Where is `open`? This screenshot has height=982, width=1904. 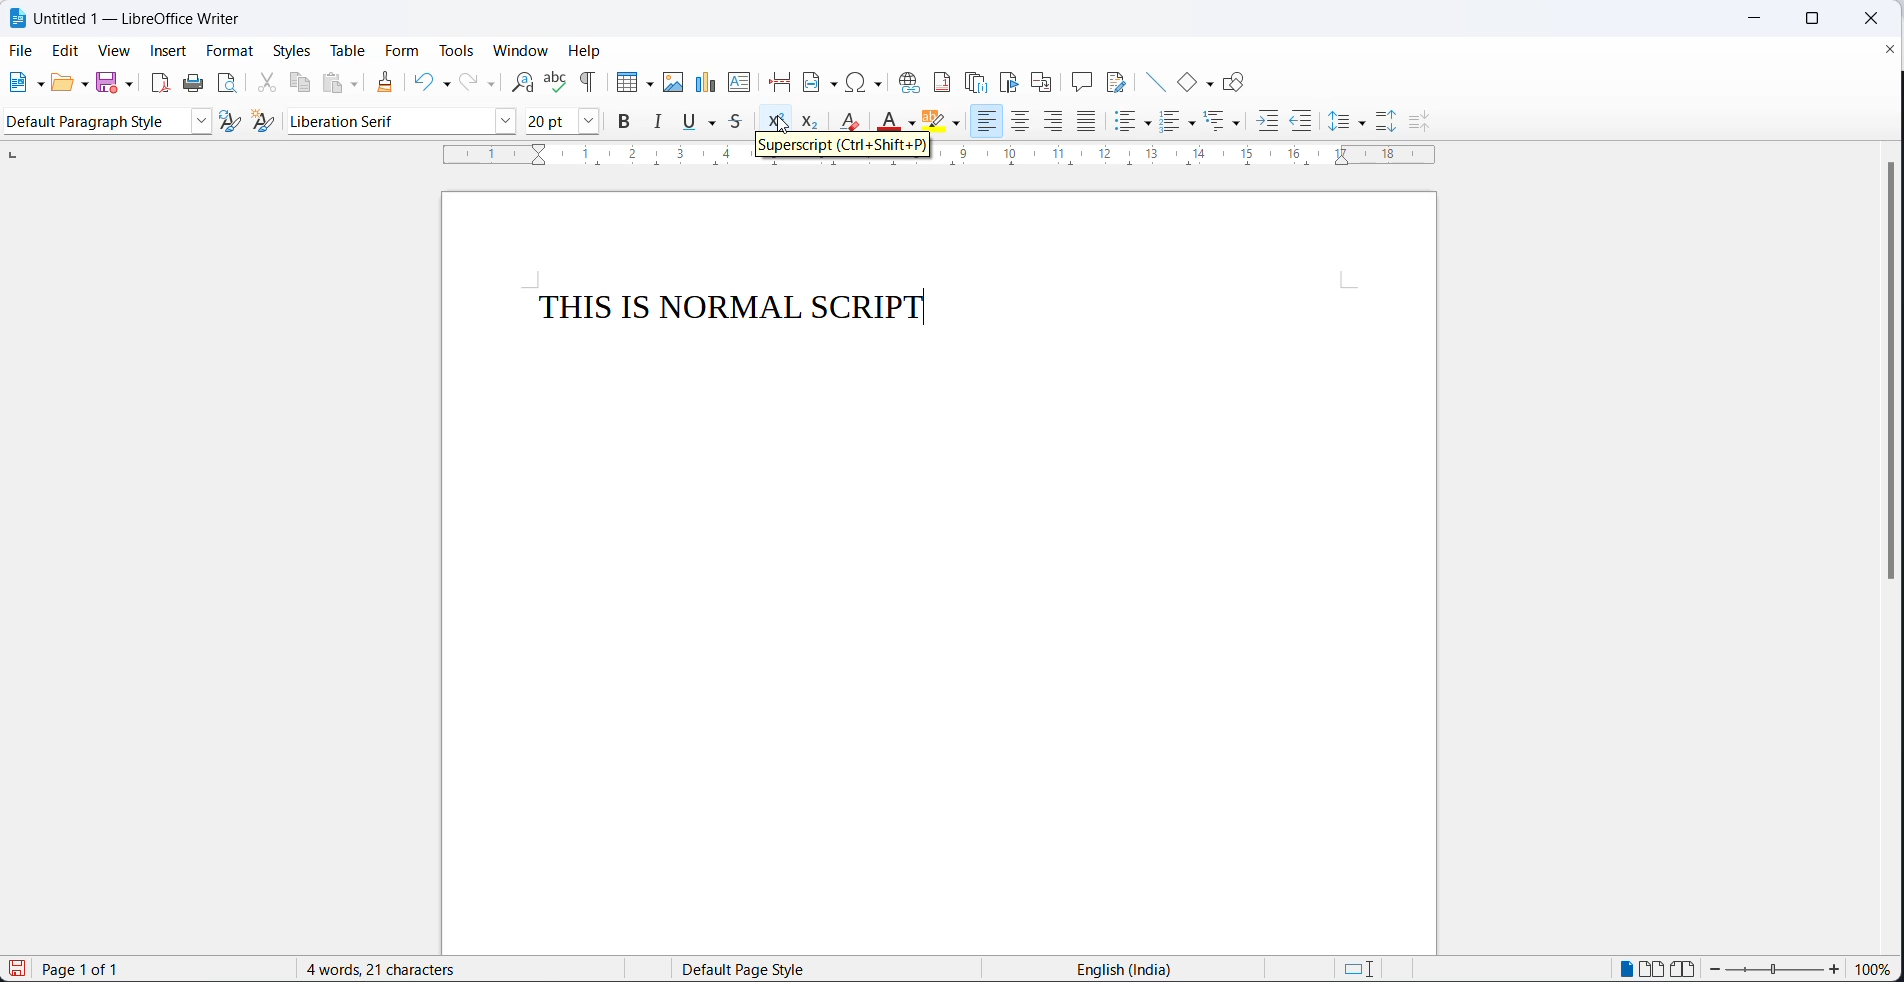 open is located at coordinates (60, 83).